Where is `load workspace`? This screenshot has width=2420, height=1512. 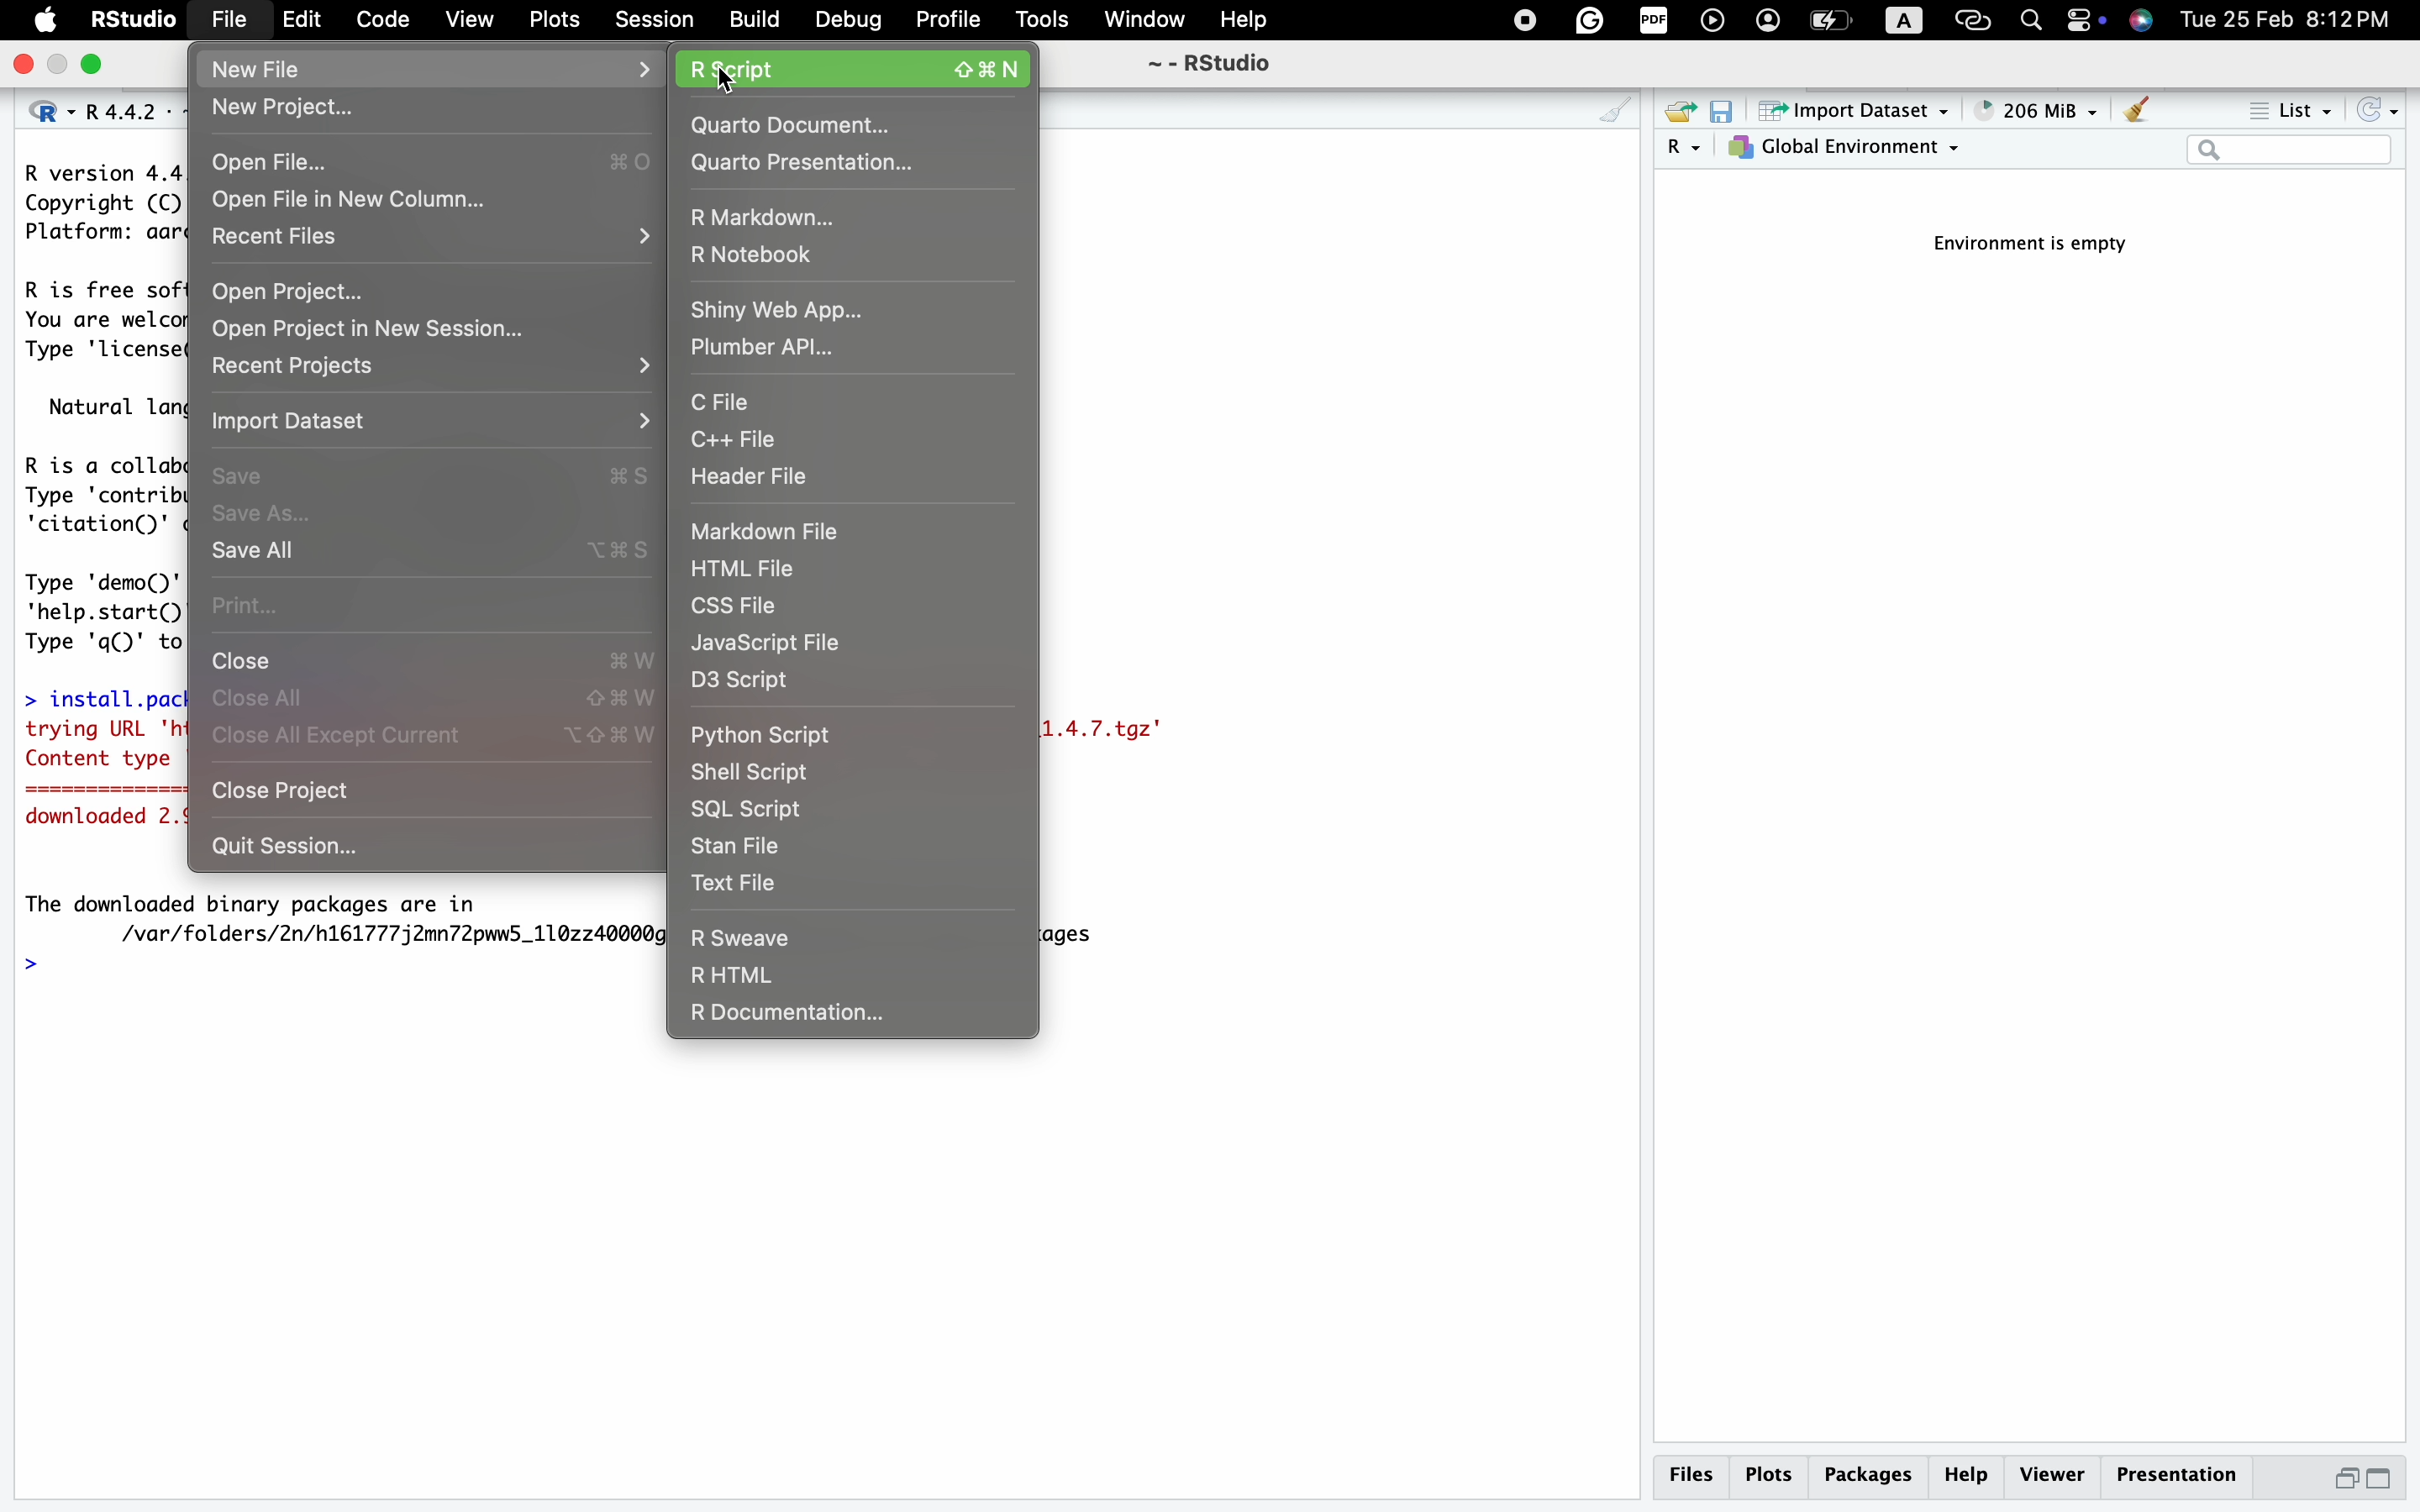
load workspace is located at coordinates (1679, 113).